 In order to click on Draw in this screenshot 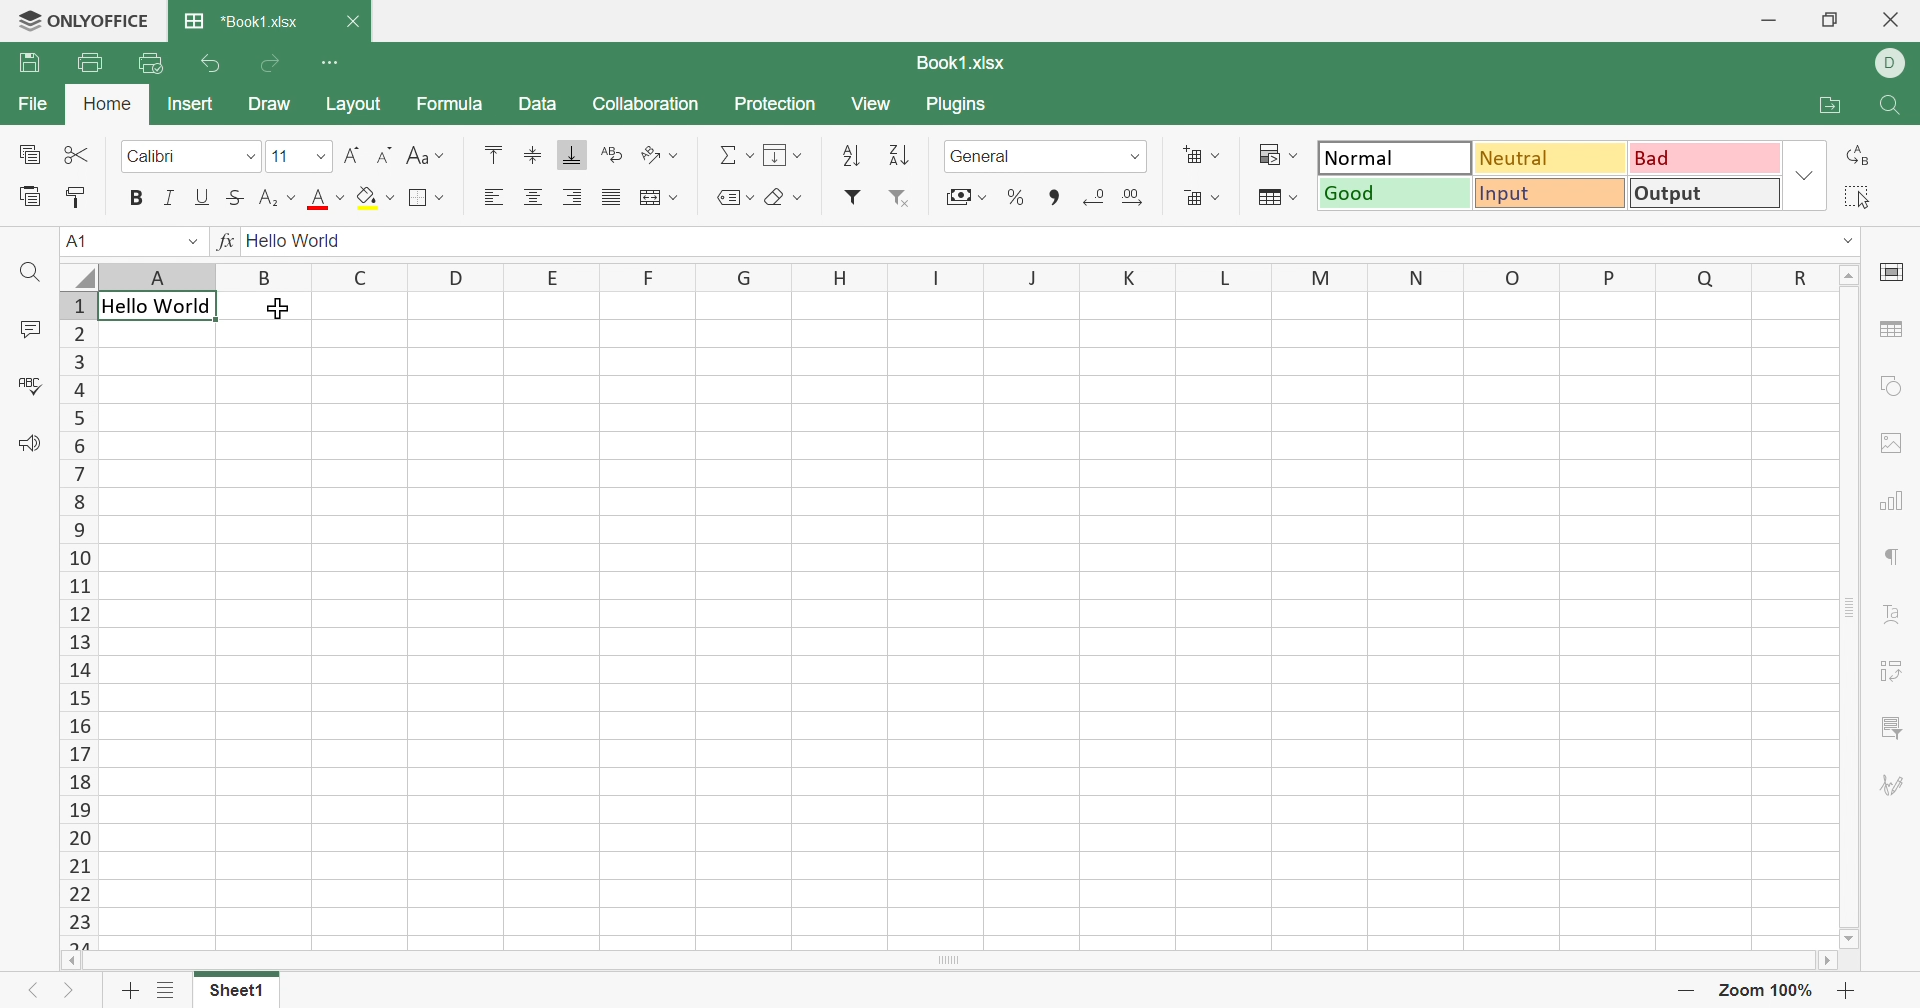, I will do `click(276, 104)`.